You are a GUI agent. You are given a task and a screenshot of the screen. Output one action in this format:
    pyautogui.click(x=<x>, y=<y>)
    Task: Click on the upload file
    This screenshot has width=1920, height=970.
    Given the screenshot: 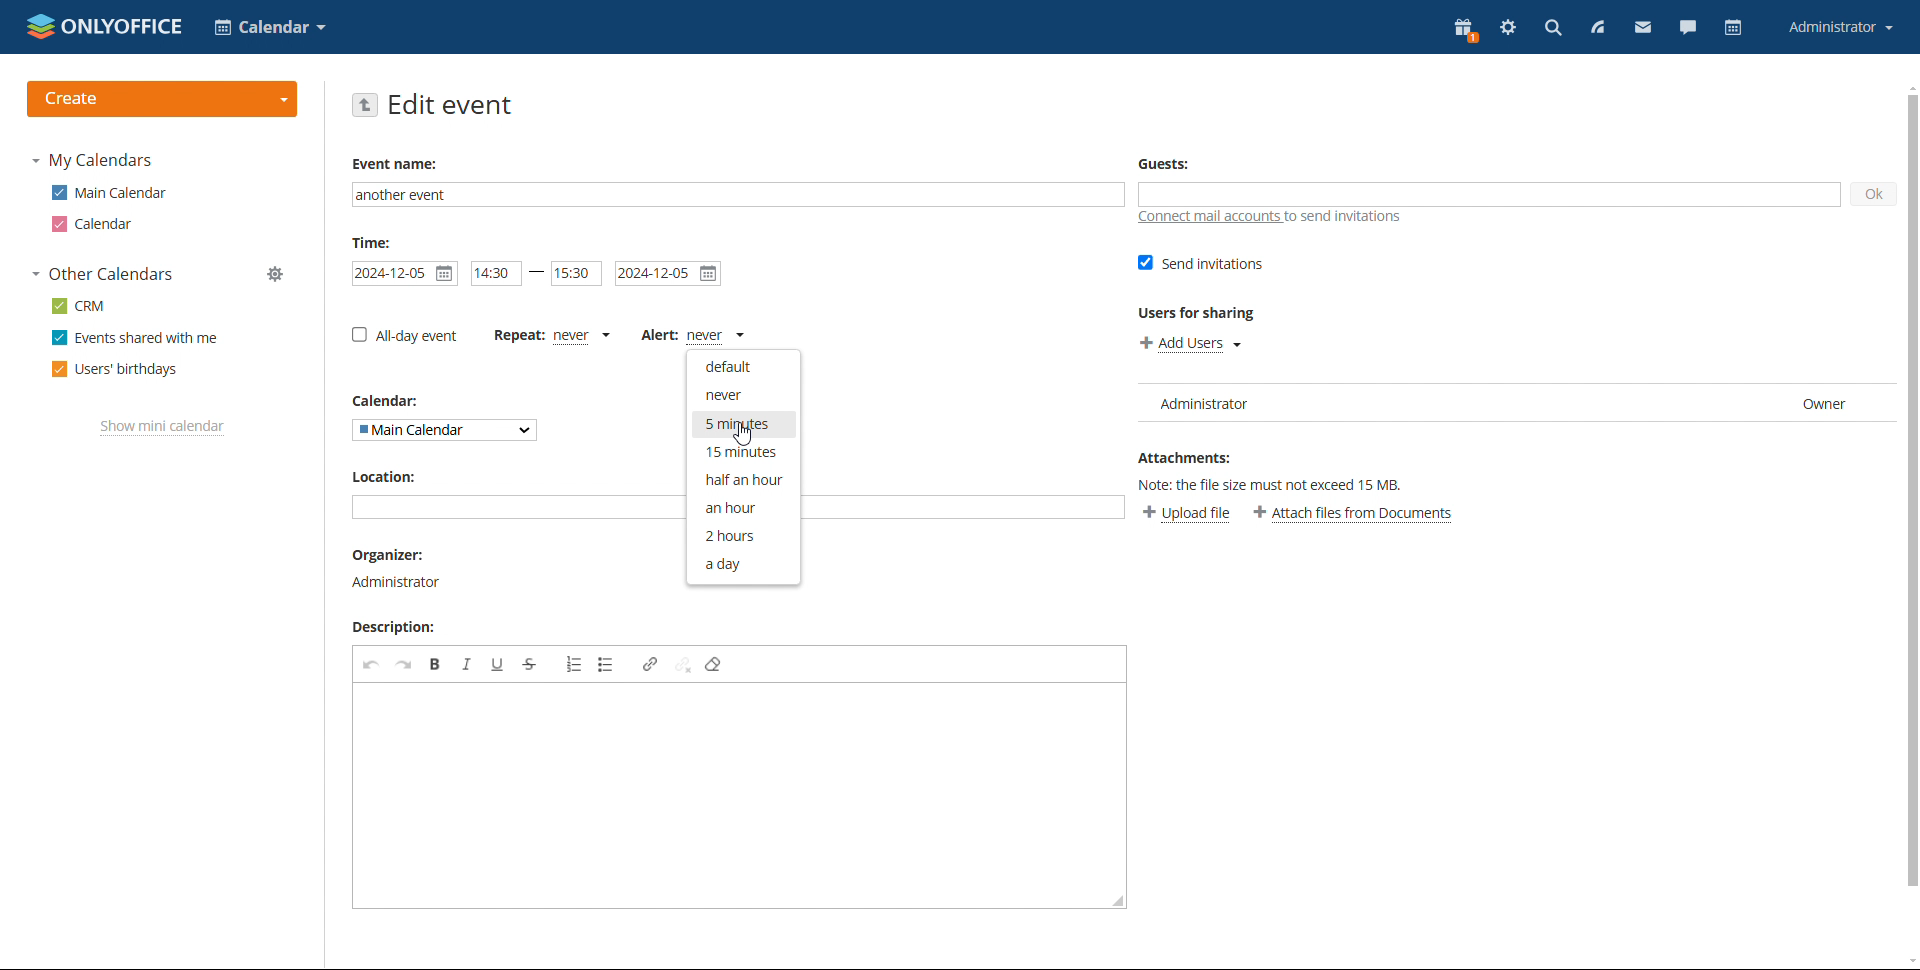 What is the action you would take?
    pyautogui.click(x=1186, y=515)
    